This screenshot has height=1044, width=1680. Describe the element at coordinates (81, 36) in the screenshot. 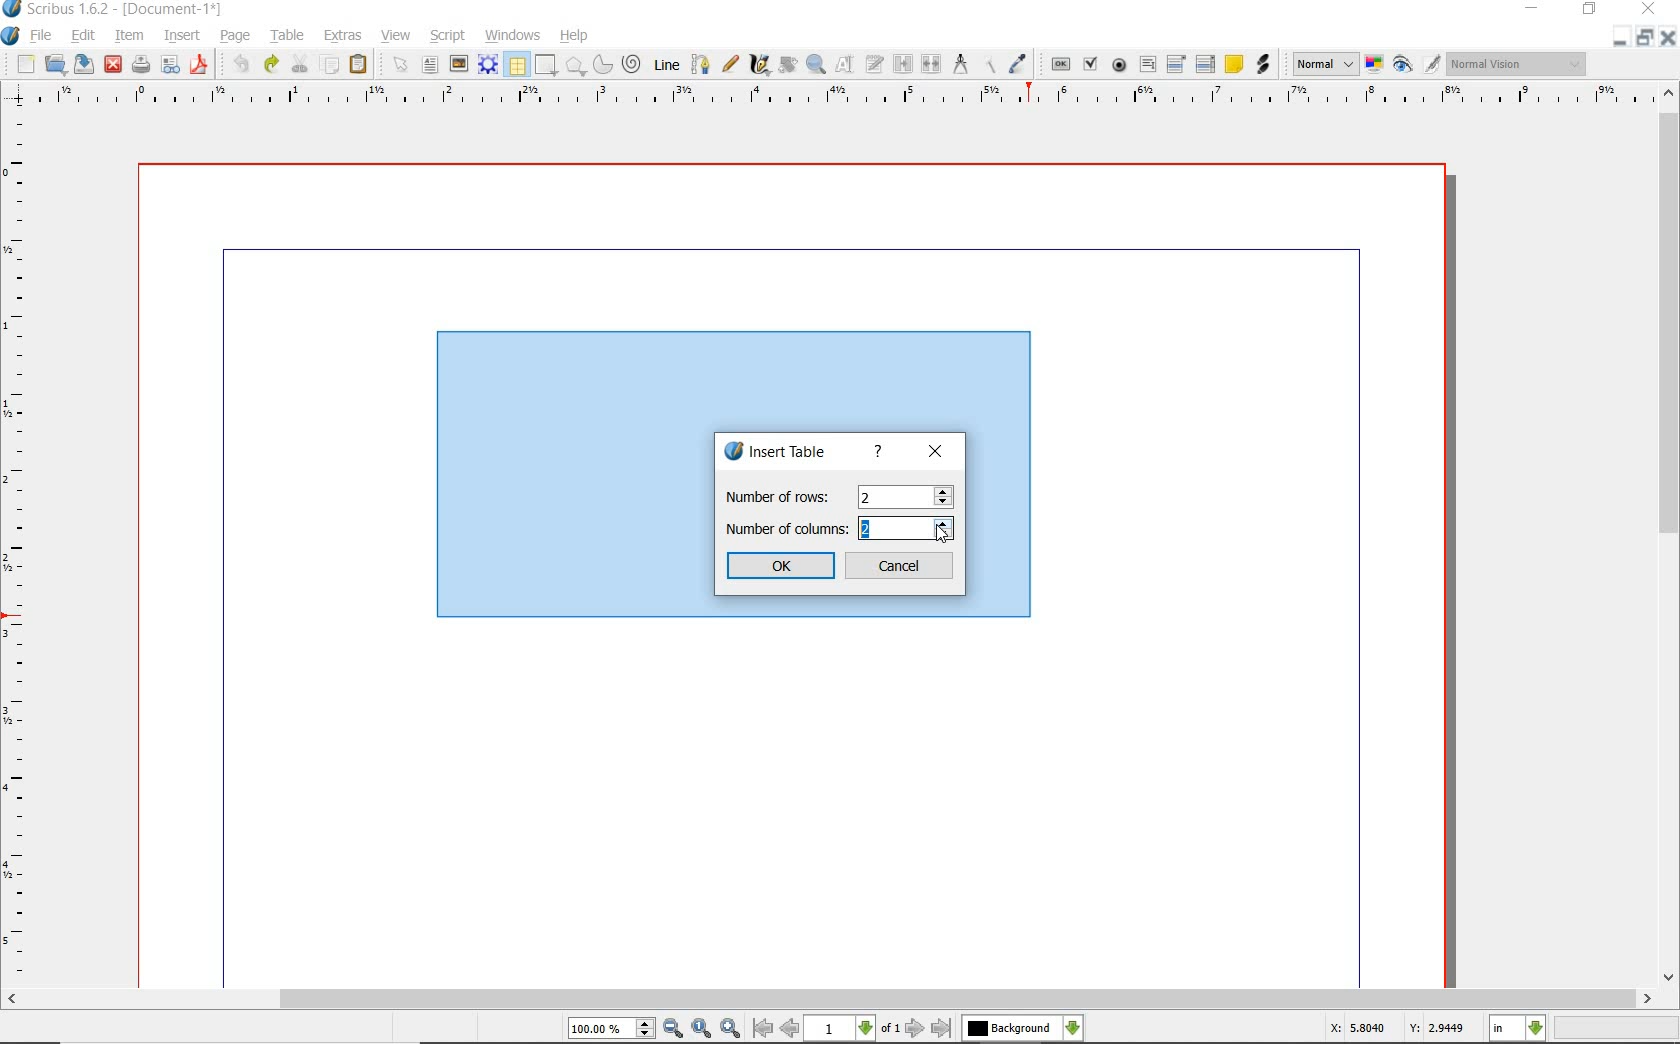

I see `edit` at that location.